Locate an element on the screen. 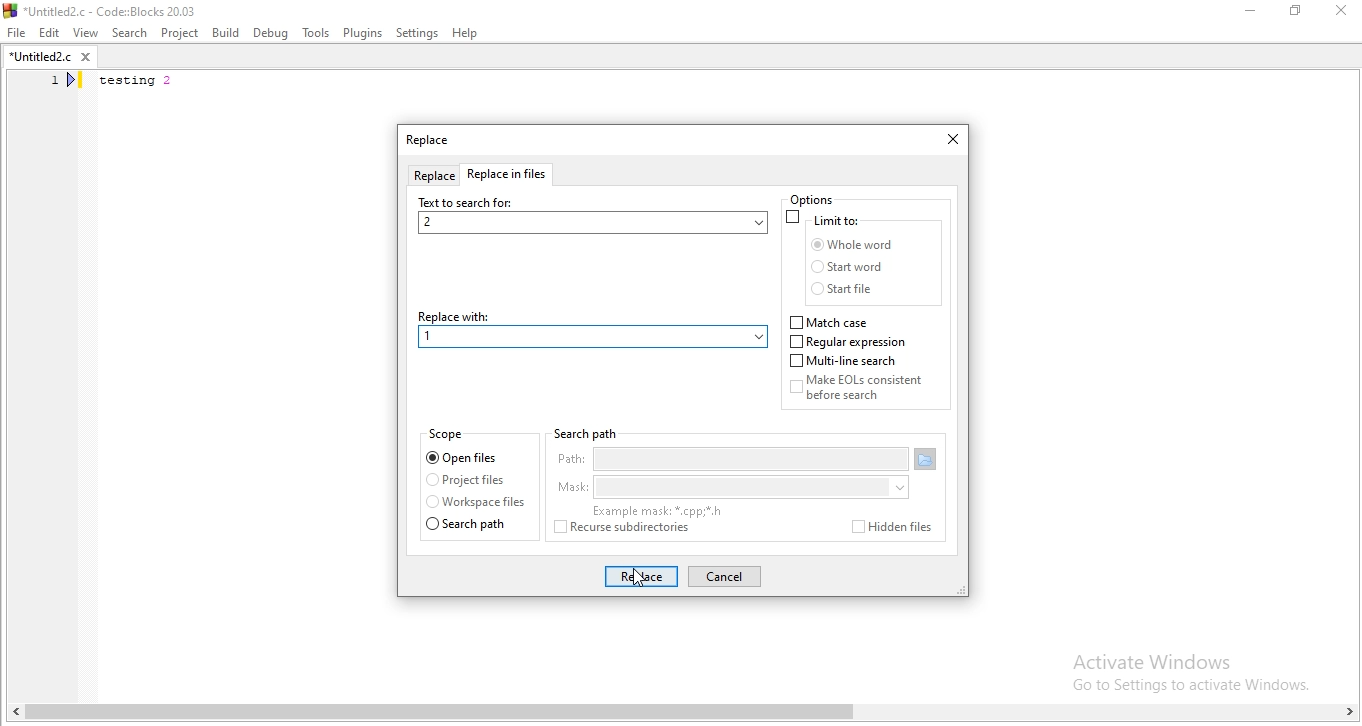 This screenshot has width=1362, height=726. open folder is located at coordinates (927, 460).